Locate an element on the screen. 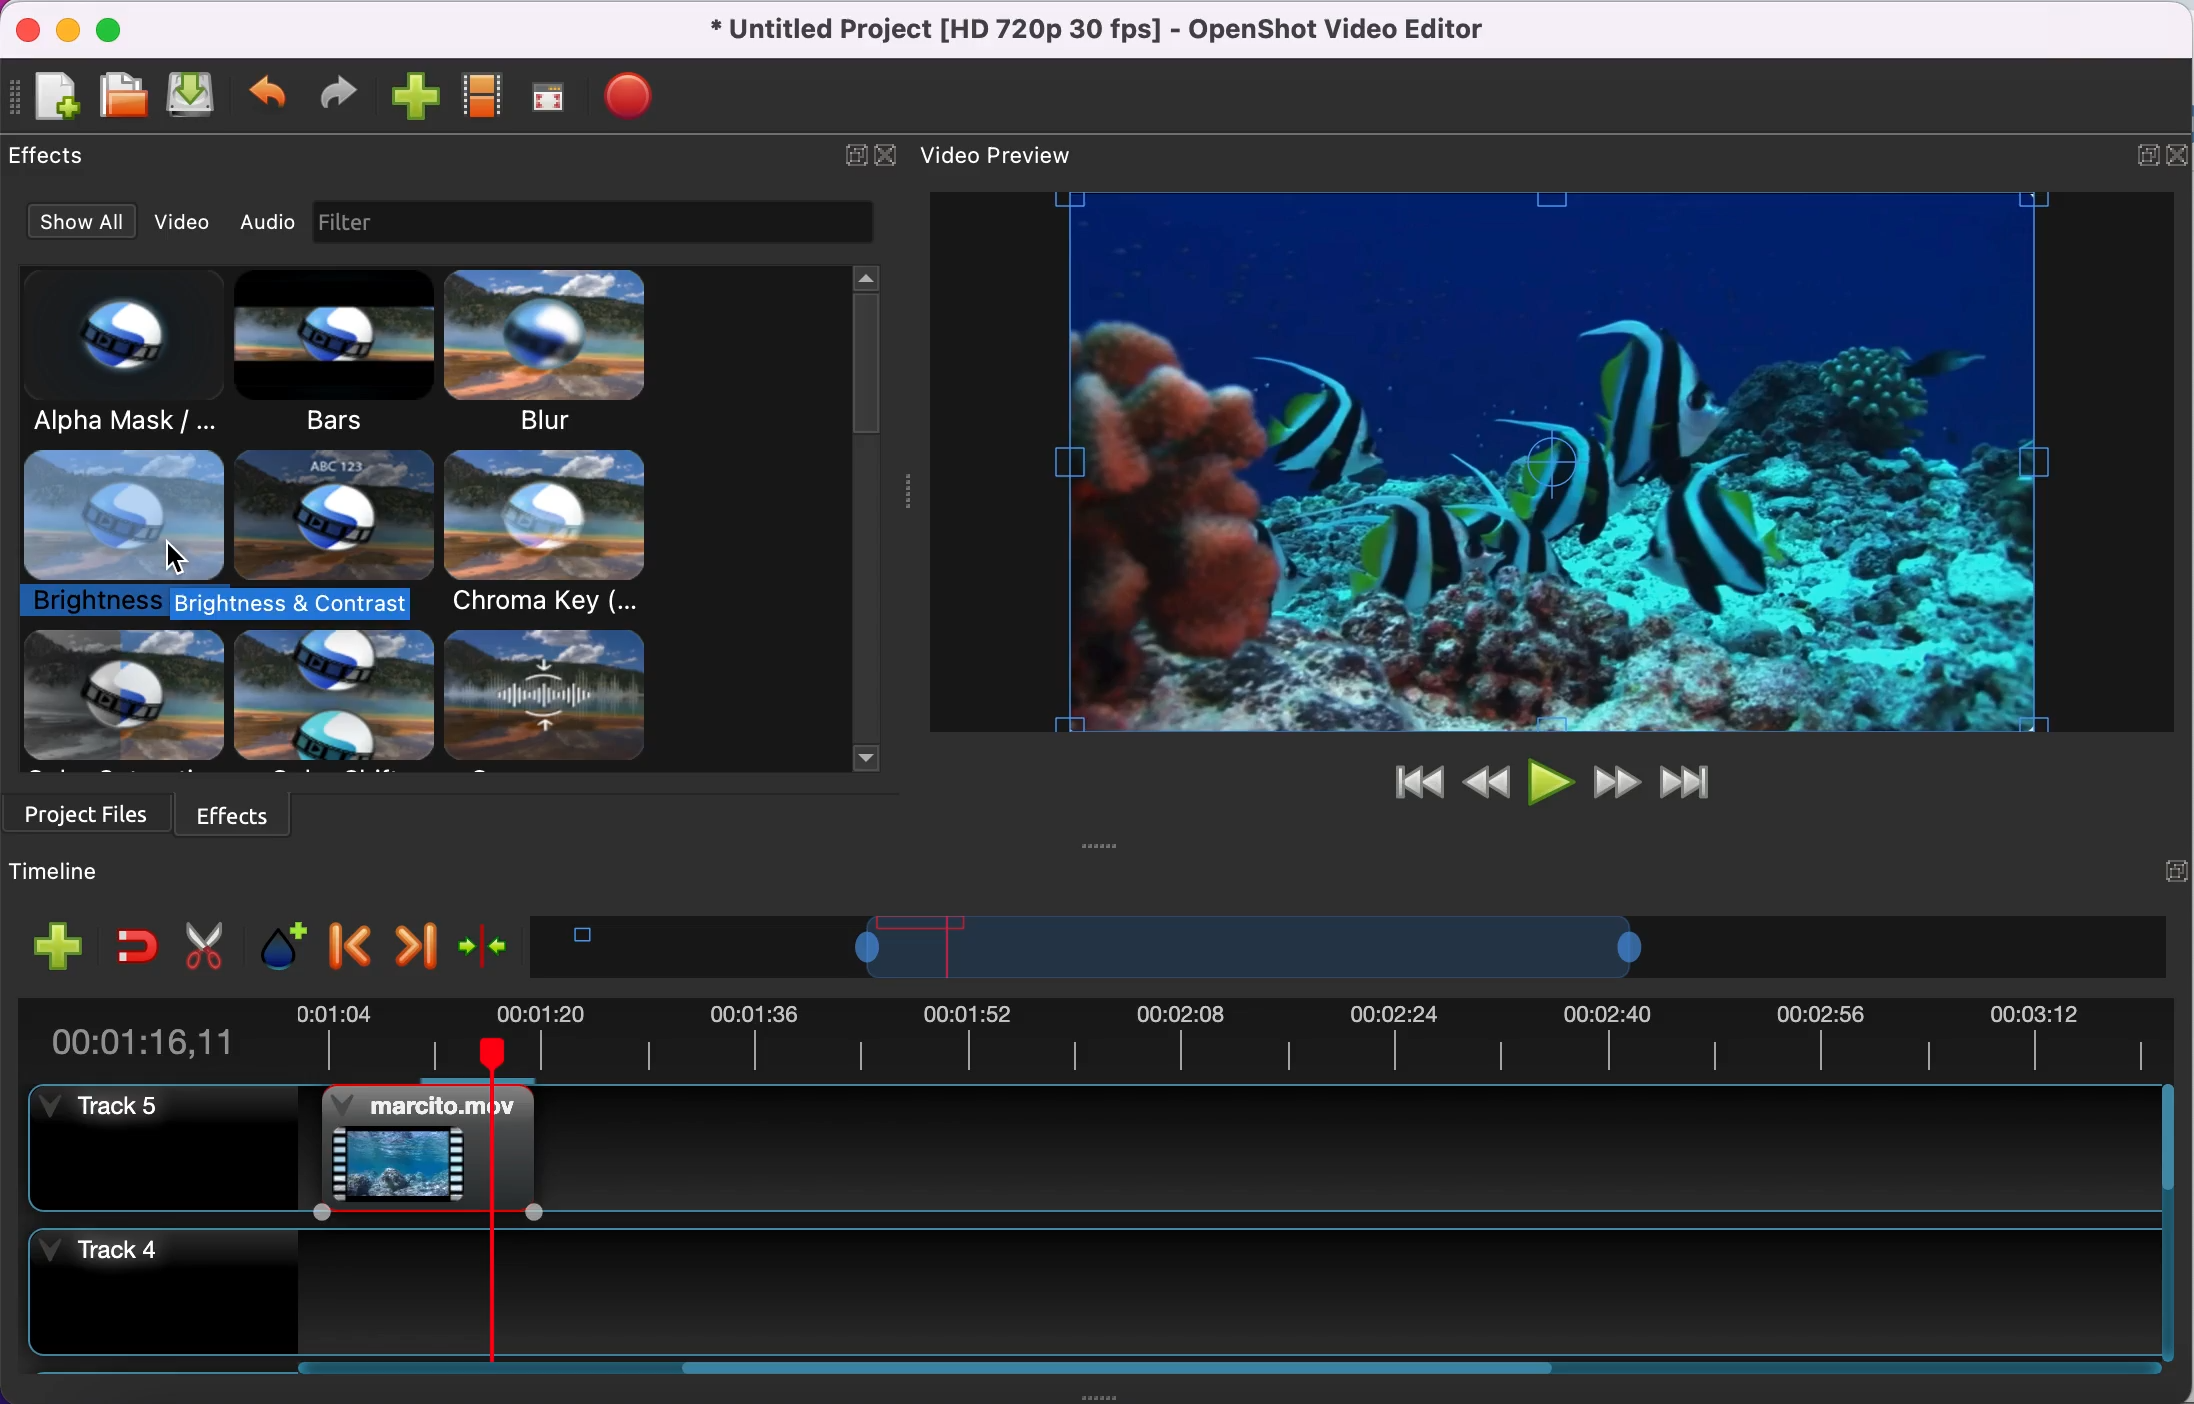 This screenshot has height=1404, width=2194. effecs is located at coordinates (55, 156).